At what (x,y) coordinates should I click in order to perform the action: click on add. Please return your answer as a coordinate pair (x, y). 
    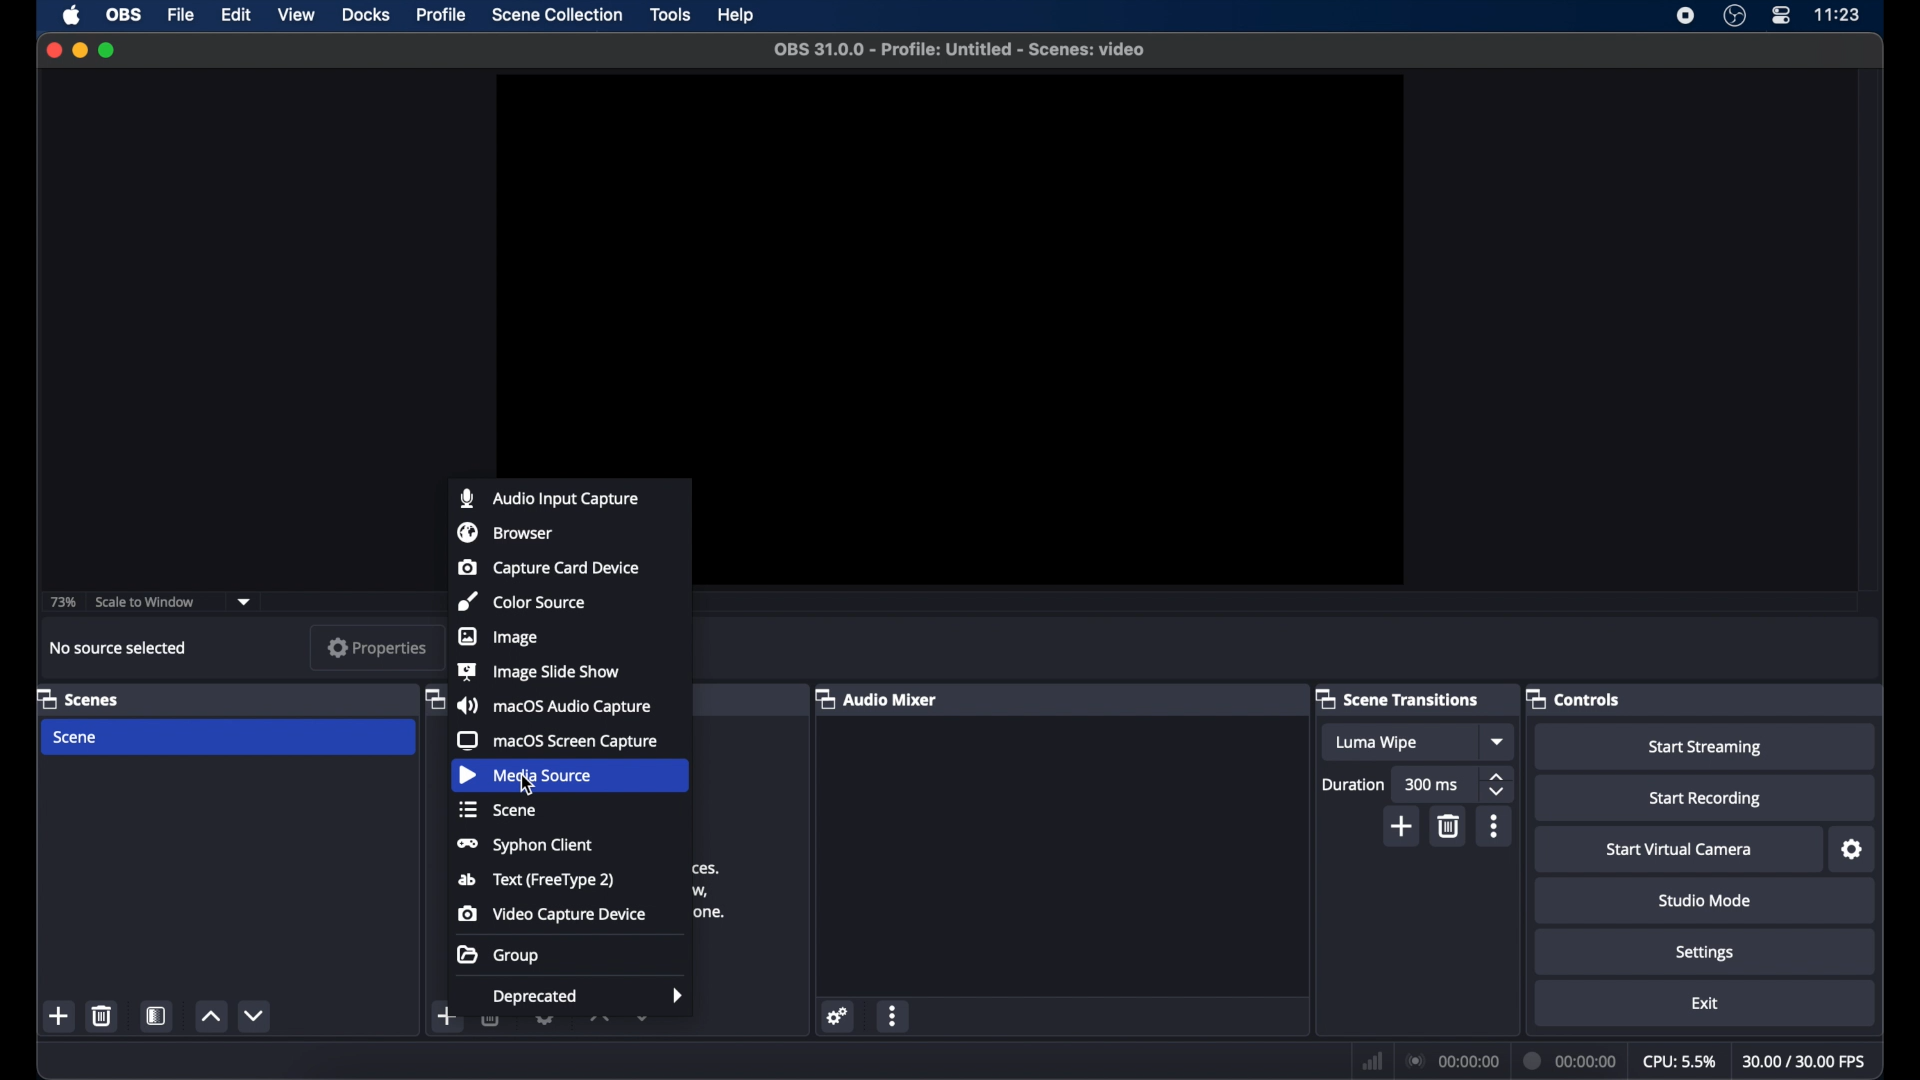
    Looking at the image, I should click on (58, 1016).